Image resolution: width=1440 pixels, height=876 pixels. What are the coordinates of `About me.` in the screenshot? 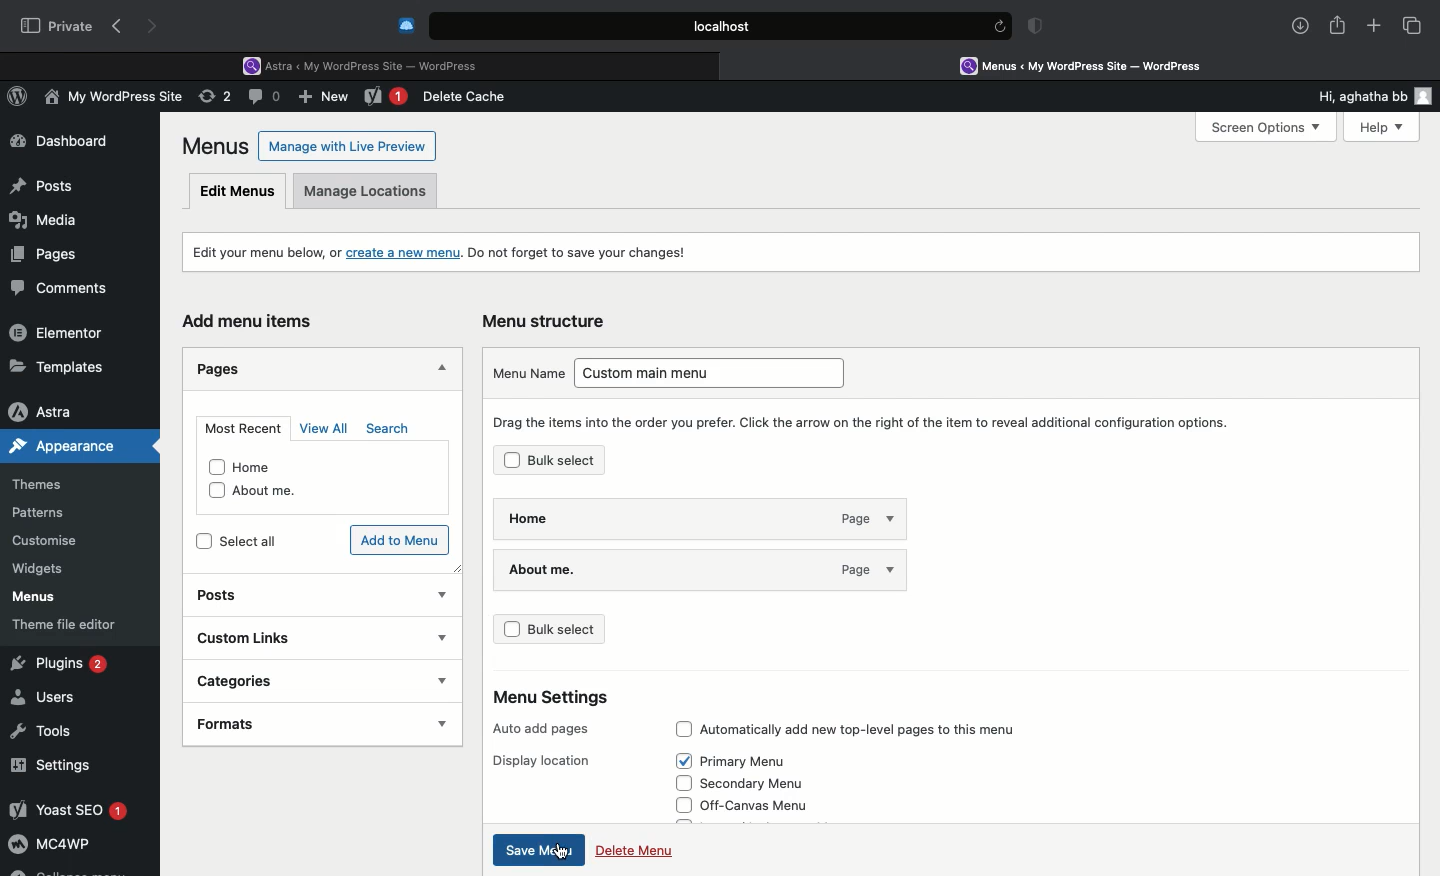 It's located at (645, 569).